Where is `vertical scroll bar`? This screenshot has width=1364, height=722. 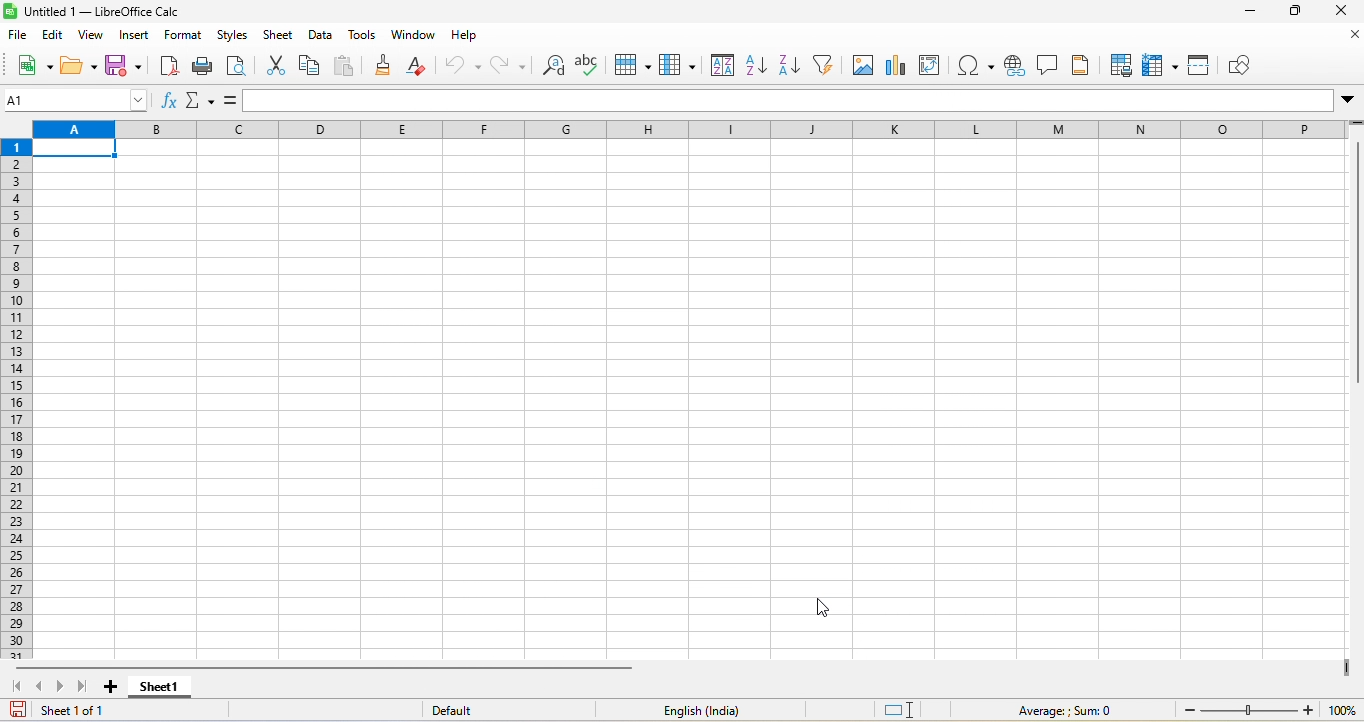 vertical scroll bar is located at coordinates (1355, 265).